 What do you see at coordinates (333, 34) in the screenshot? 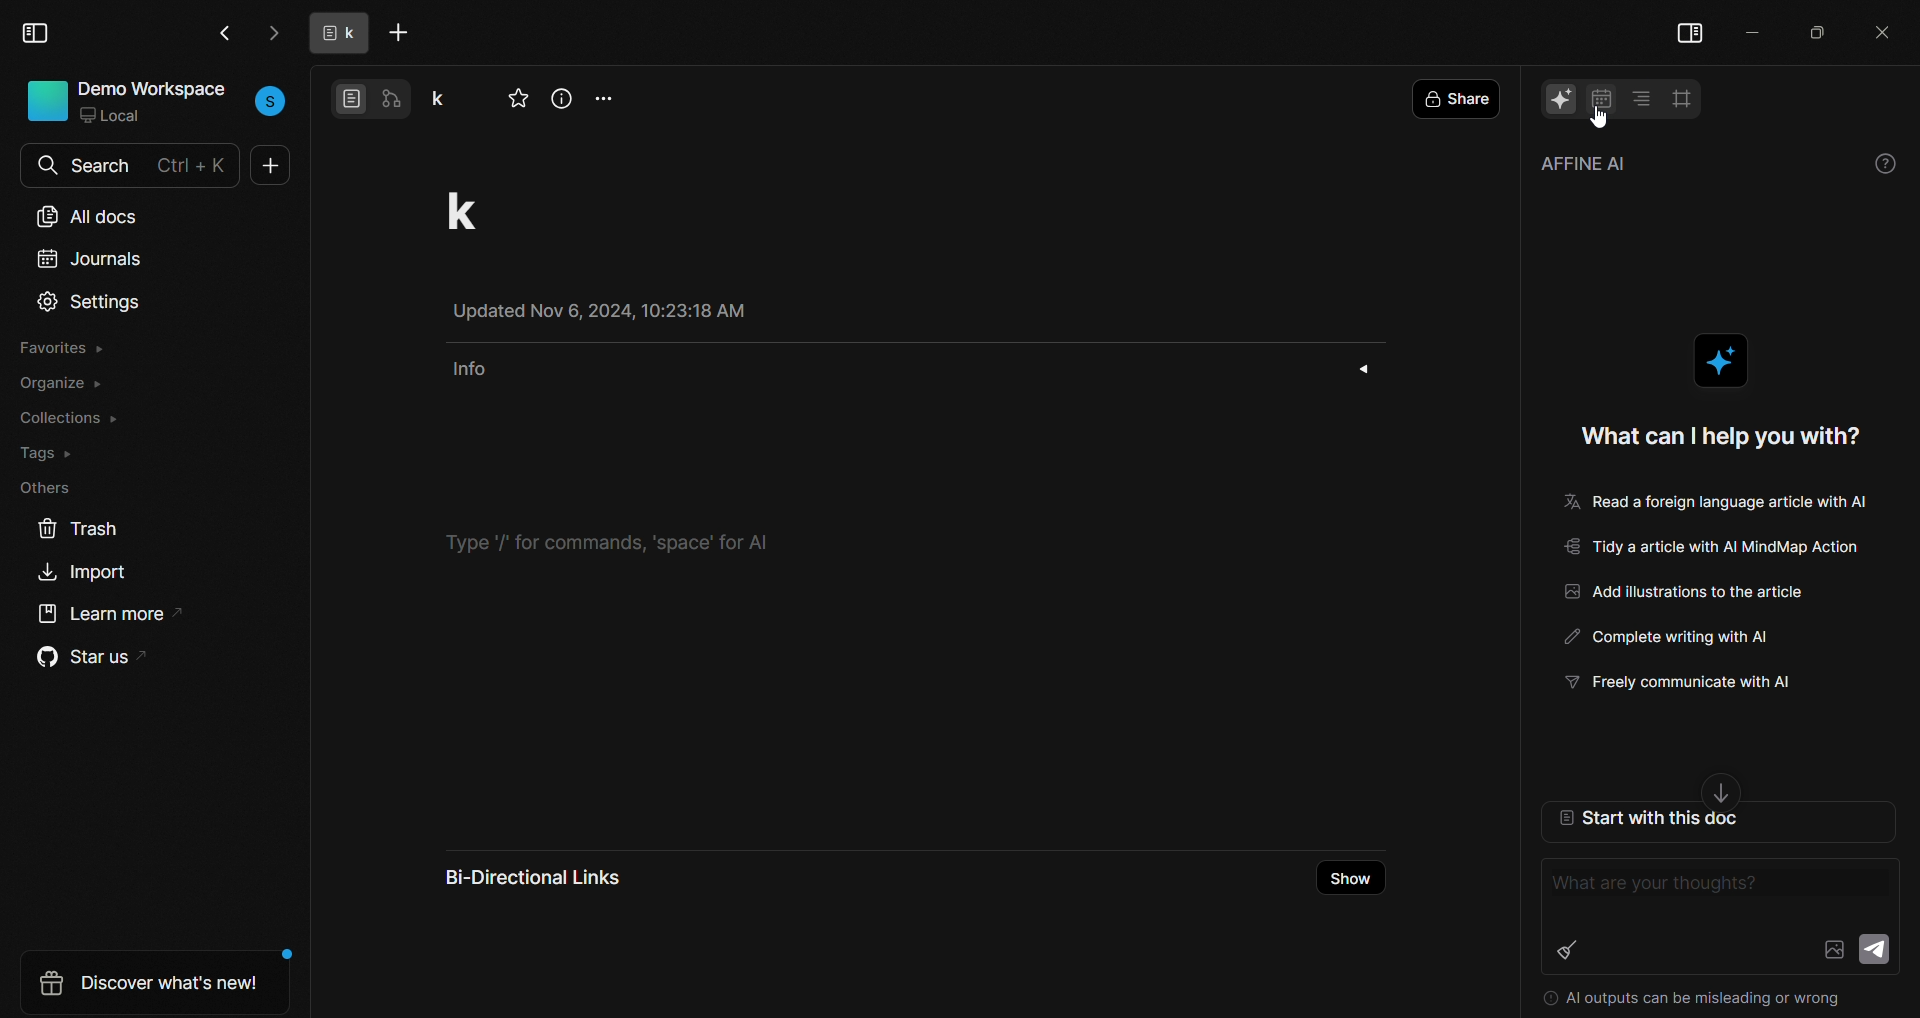
I see `tab name` at bounding box center [333, 34].